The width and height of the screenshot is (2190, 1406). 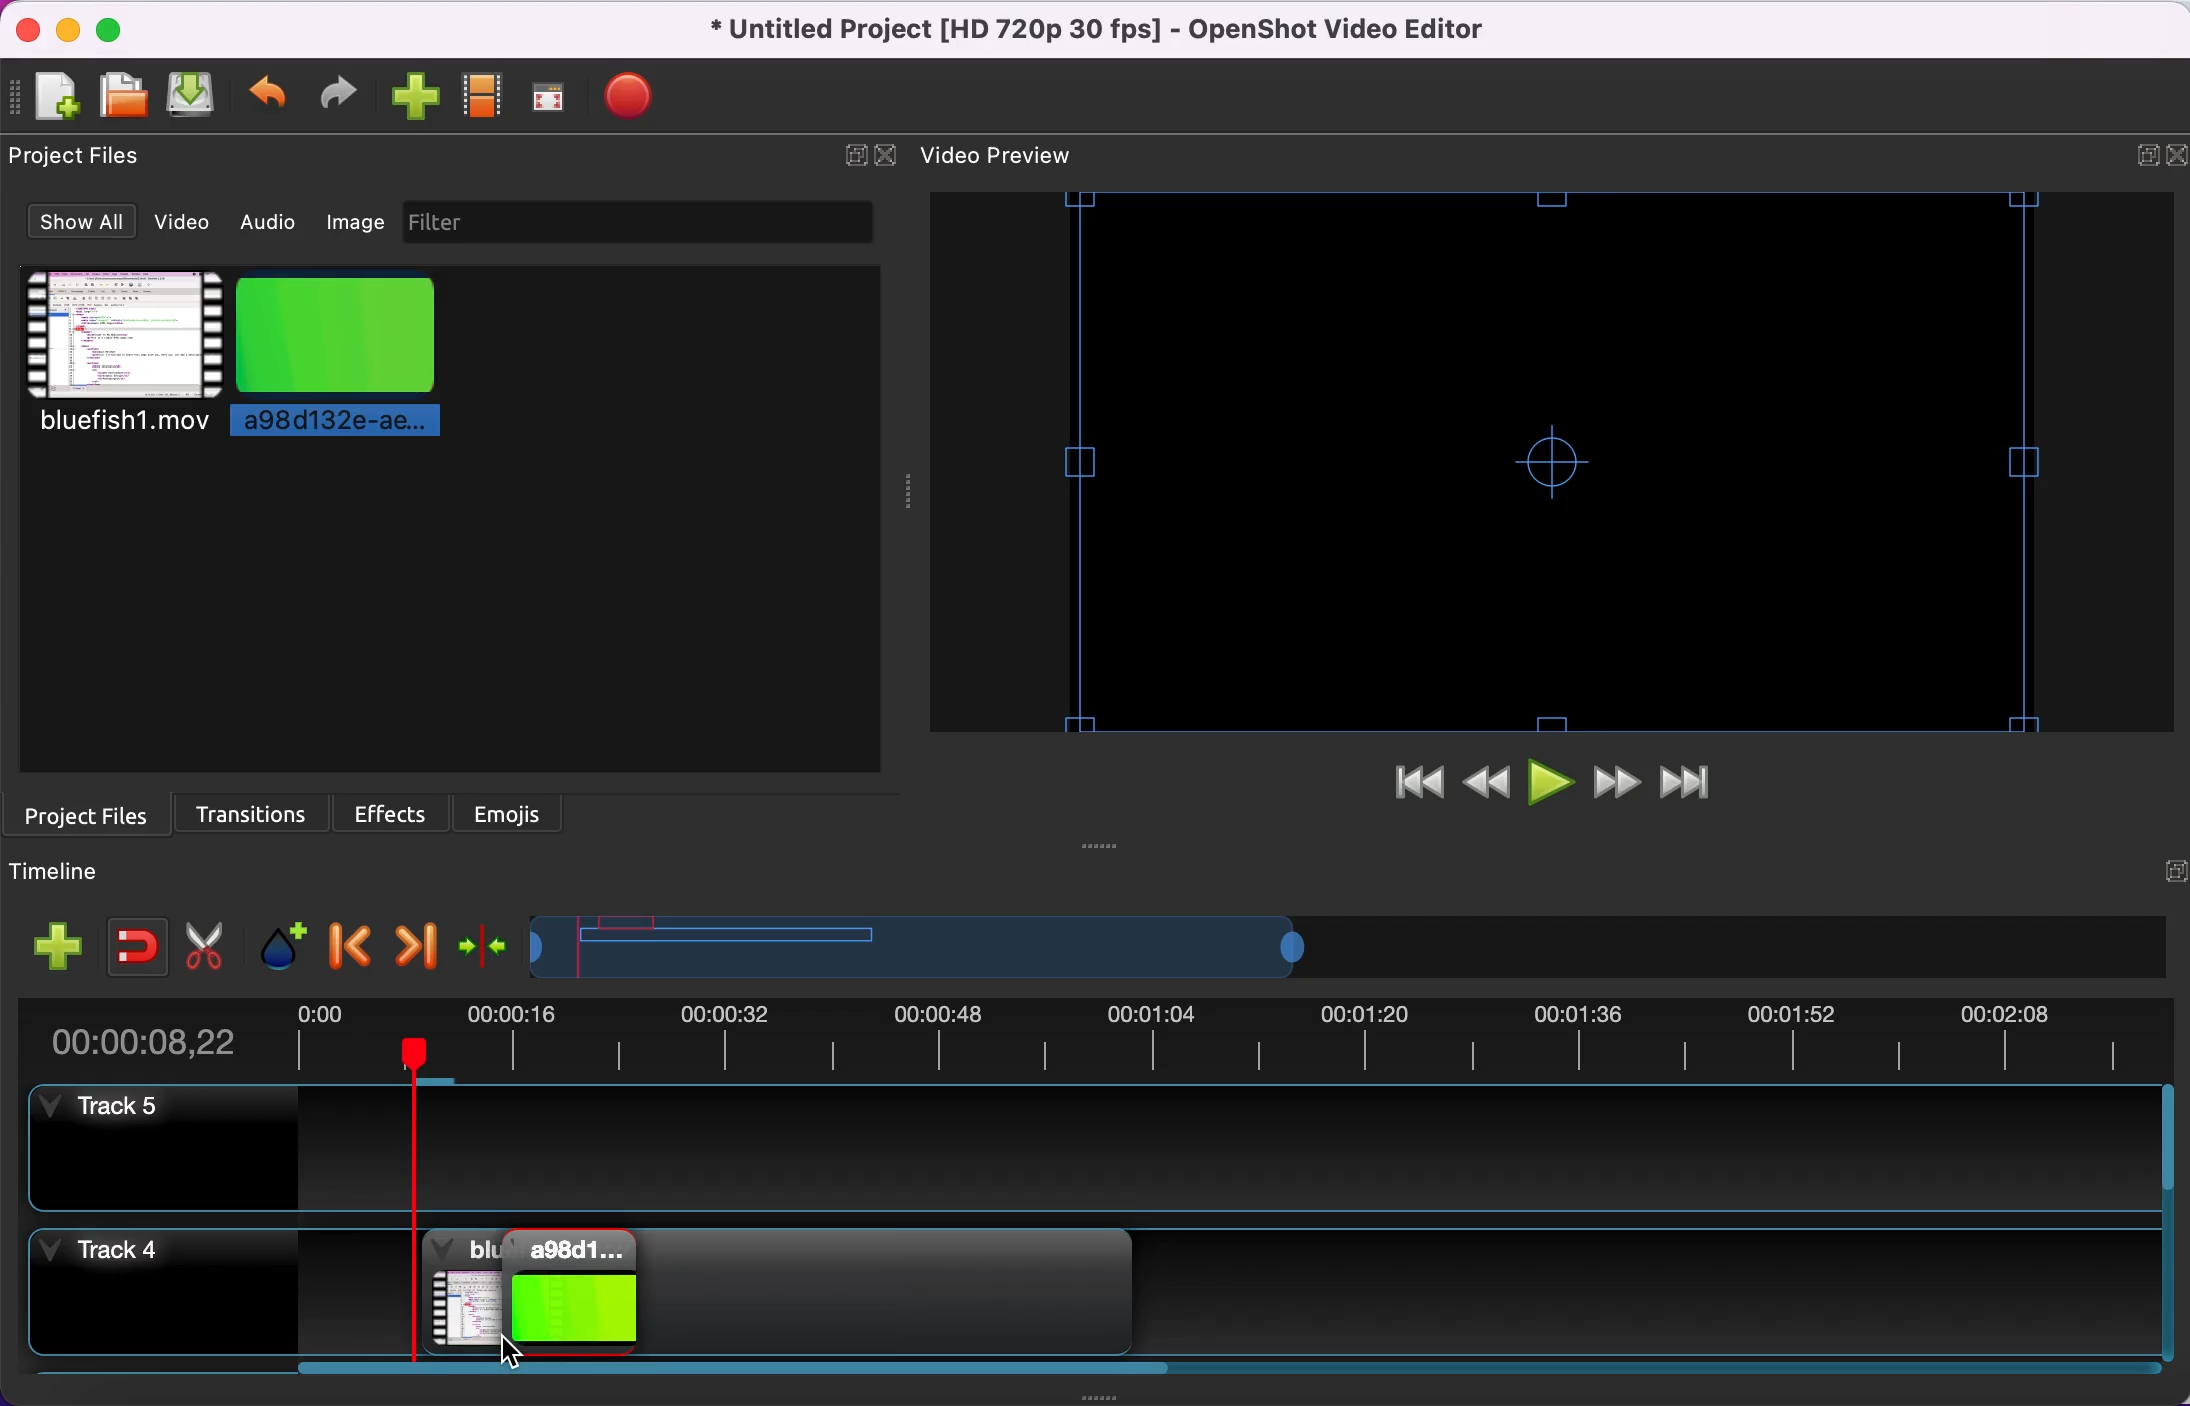 I want to click on add file, so click(x=47, y=96).